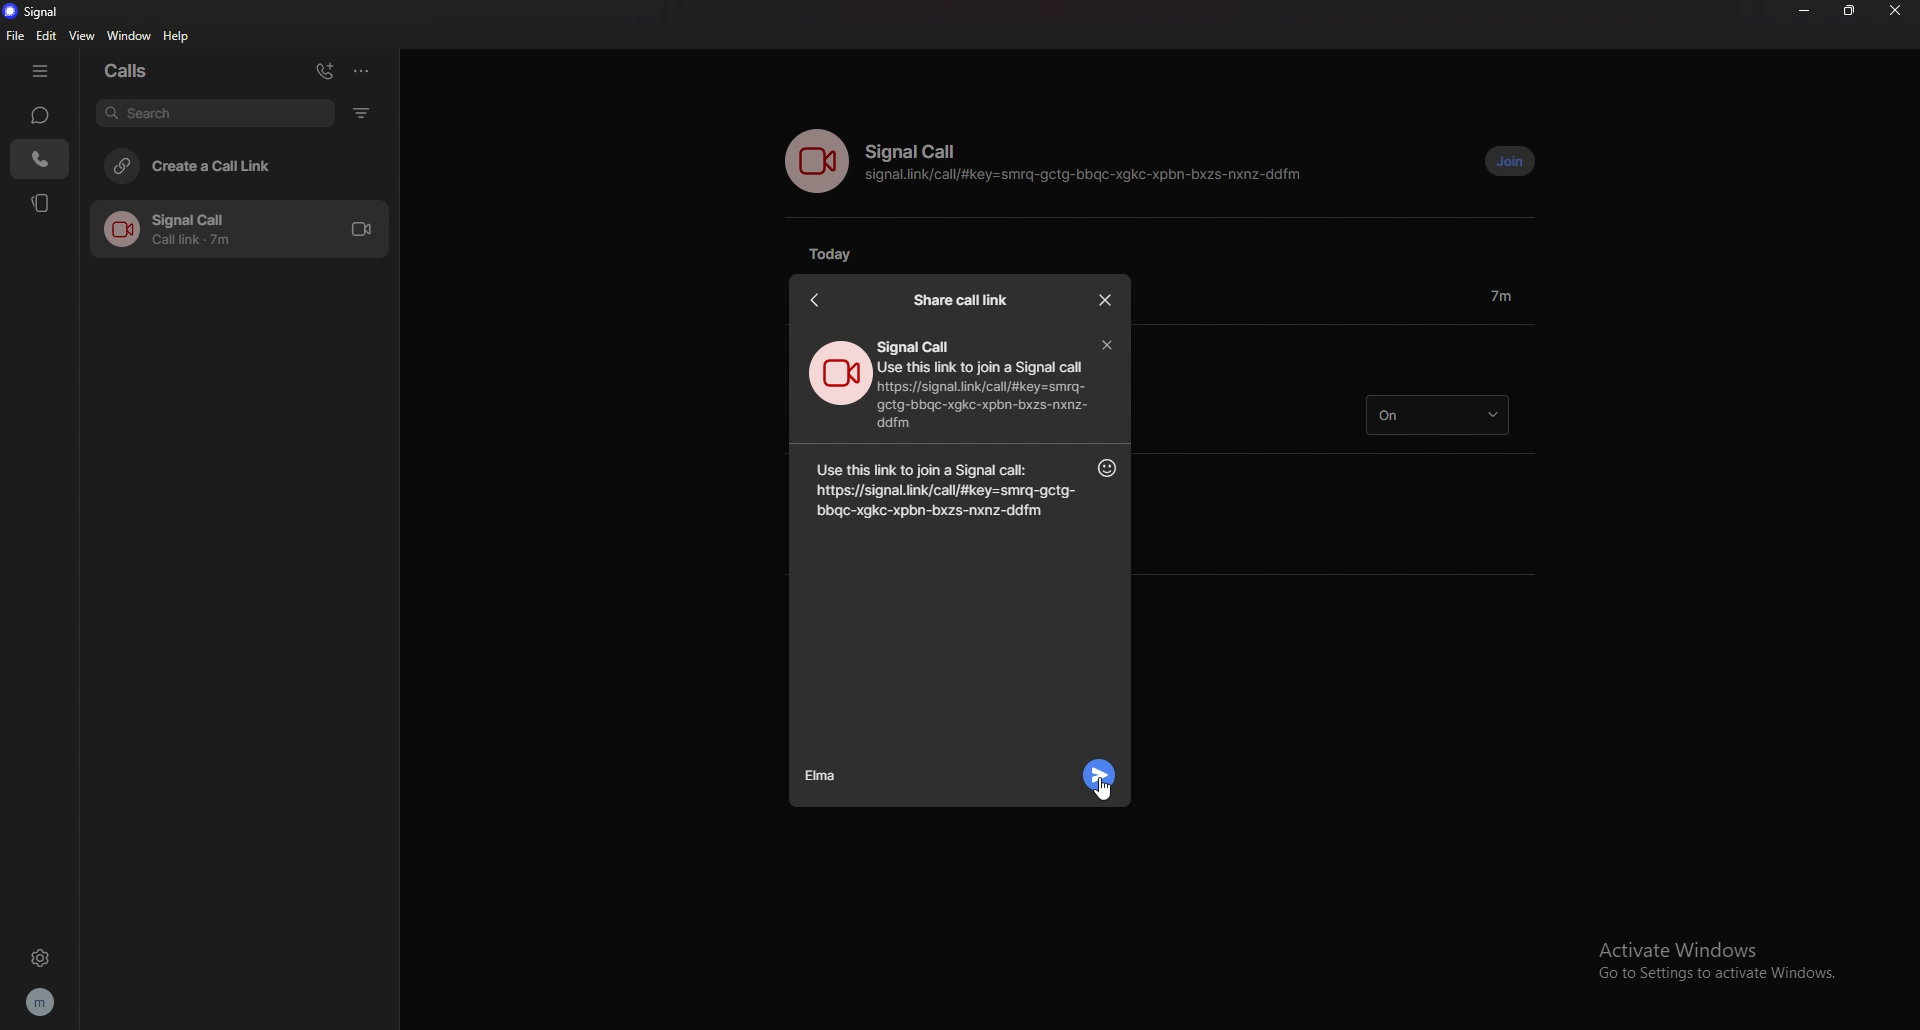  What do you see at coordinates (41, 158) in the screenshot?
I see `calls` at bounding box center [41, 158].